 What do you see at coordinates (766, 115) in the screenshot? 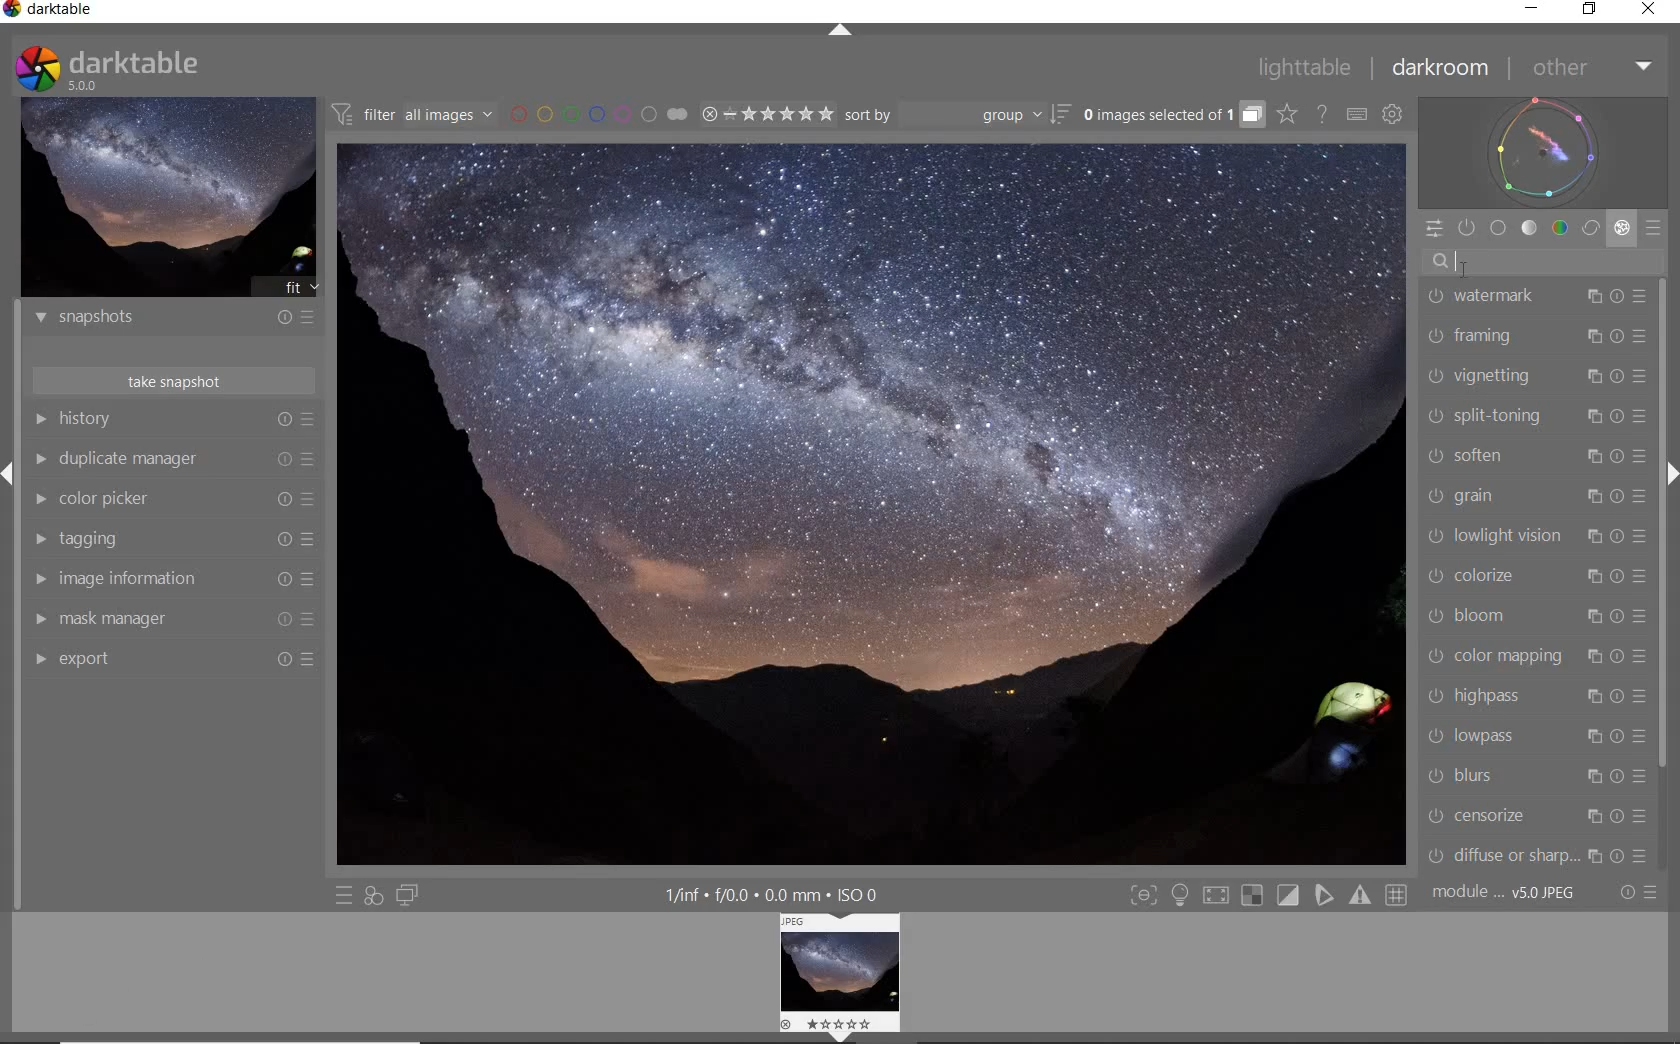
I see `RANGE RATING OF SELECTED IMAGES` at bounding box center [766, 115].